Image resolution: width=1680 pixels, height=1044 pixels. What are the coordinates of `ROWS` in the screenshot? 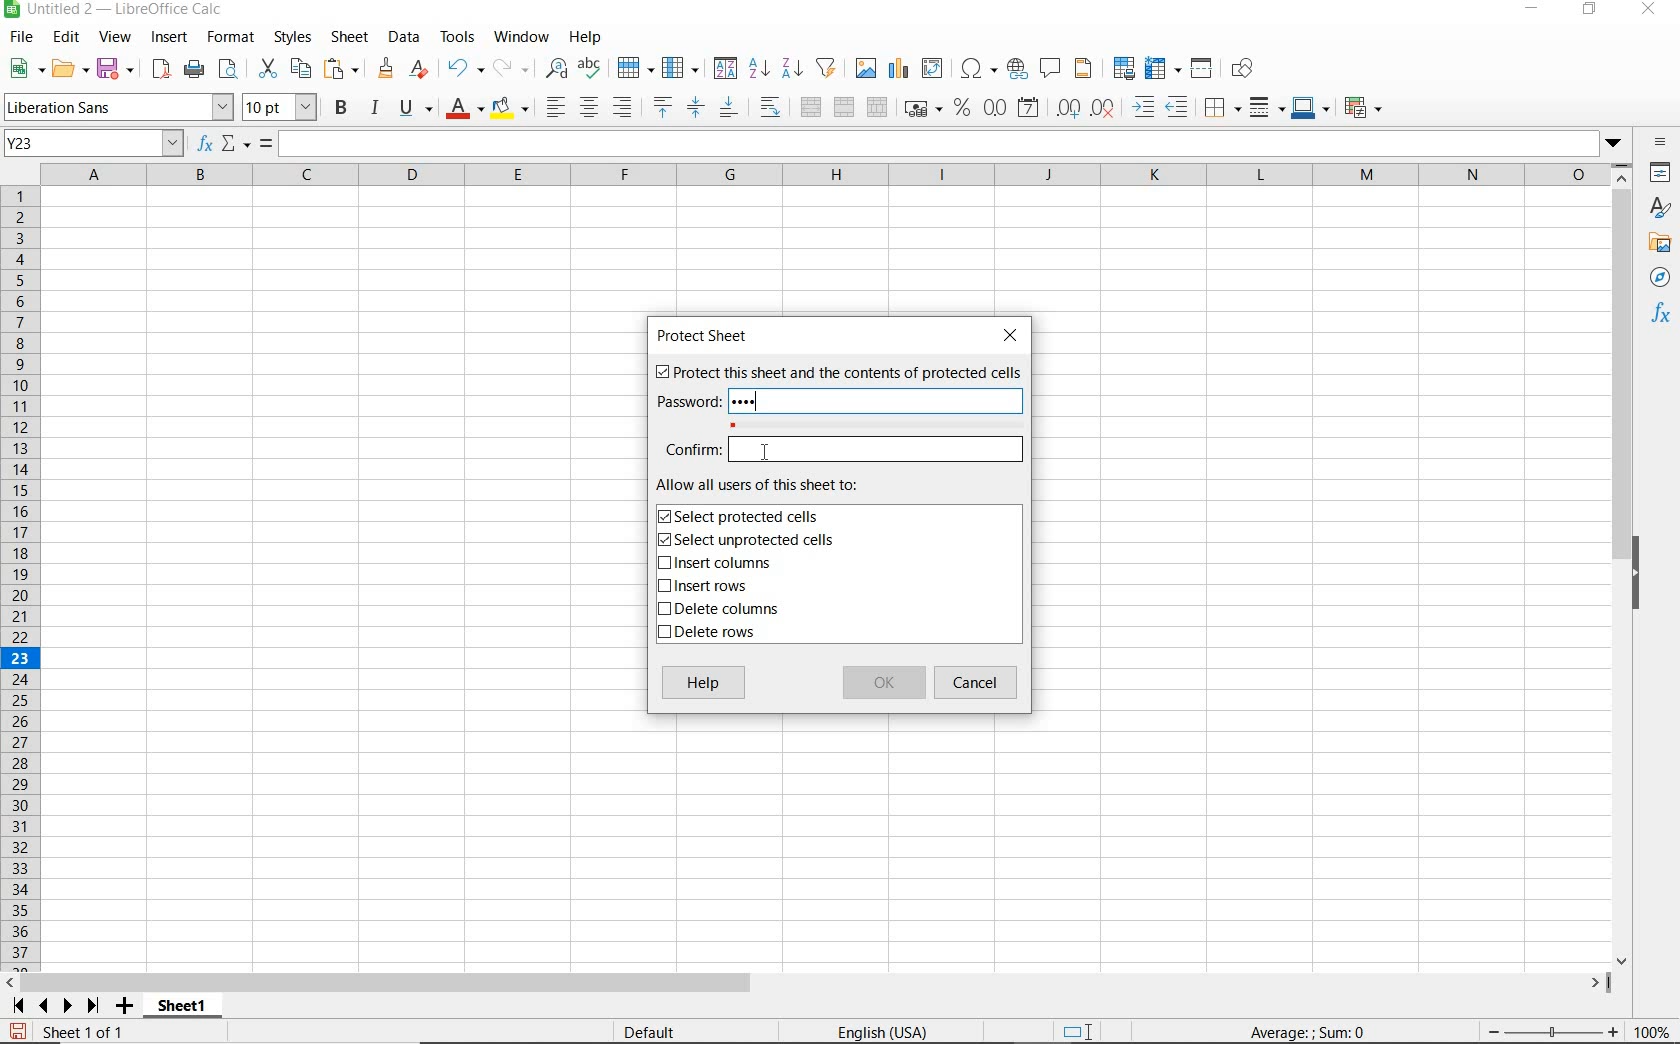 It's located at (22, 575).